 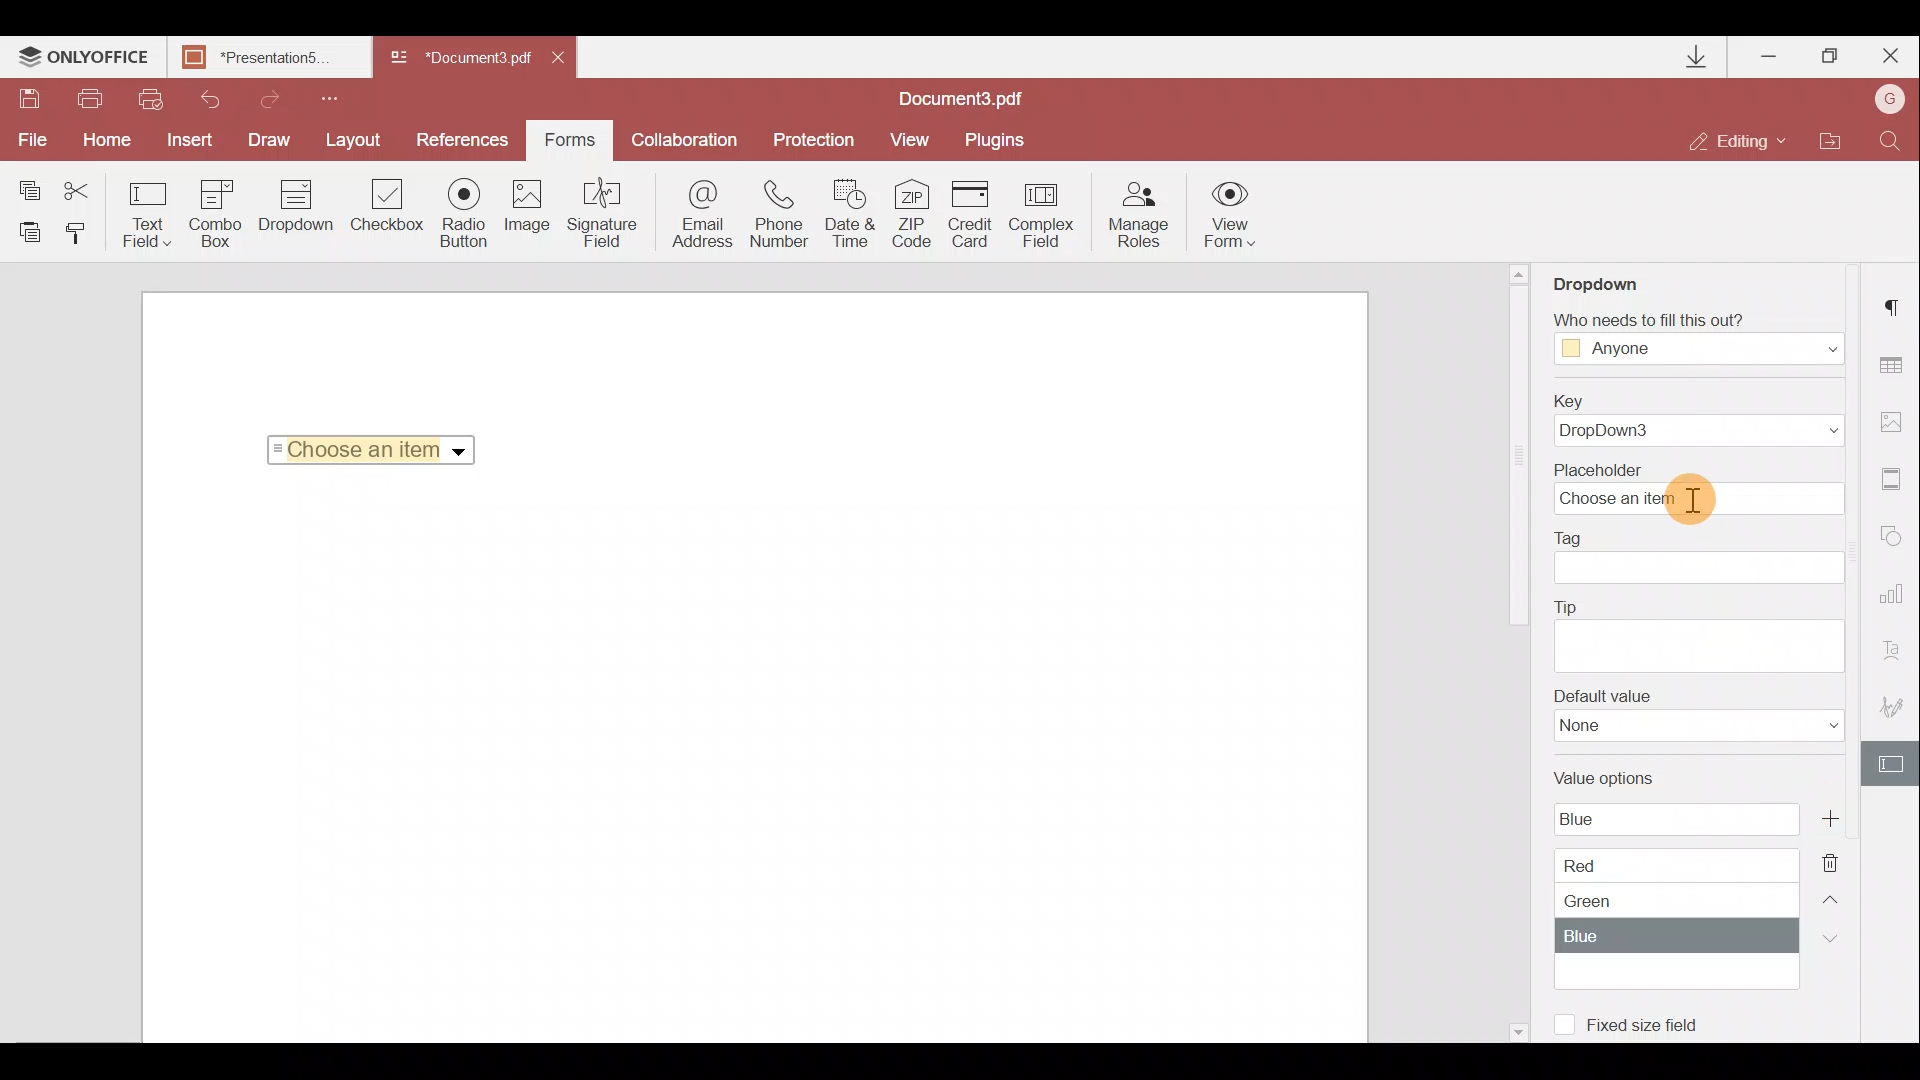 What do you see at coordinates (1694, 339) in the screenshot?
I see `Fill Access` at bounding box center [1694, 339].